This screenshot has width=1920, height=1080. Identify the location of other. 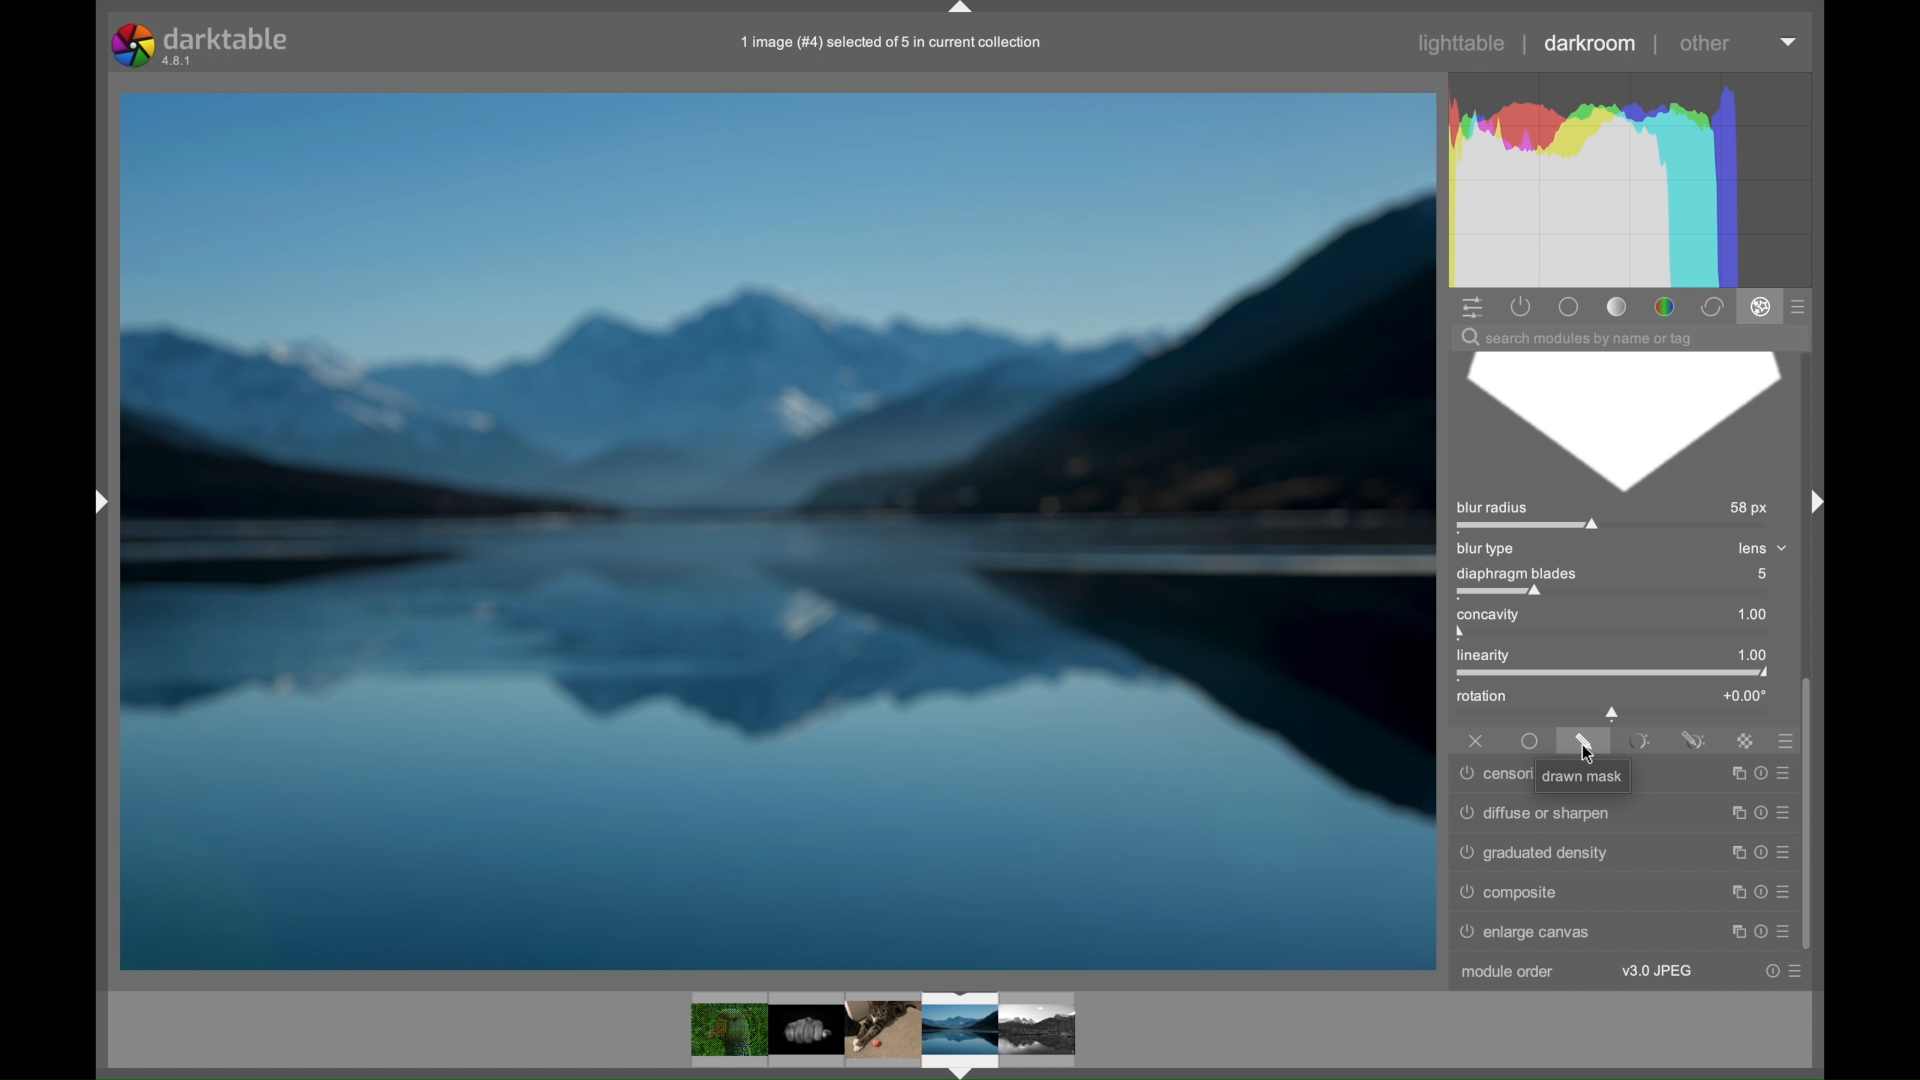
(1705, 44).